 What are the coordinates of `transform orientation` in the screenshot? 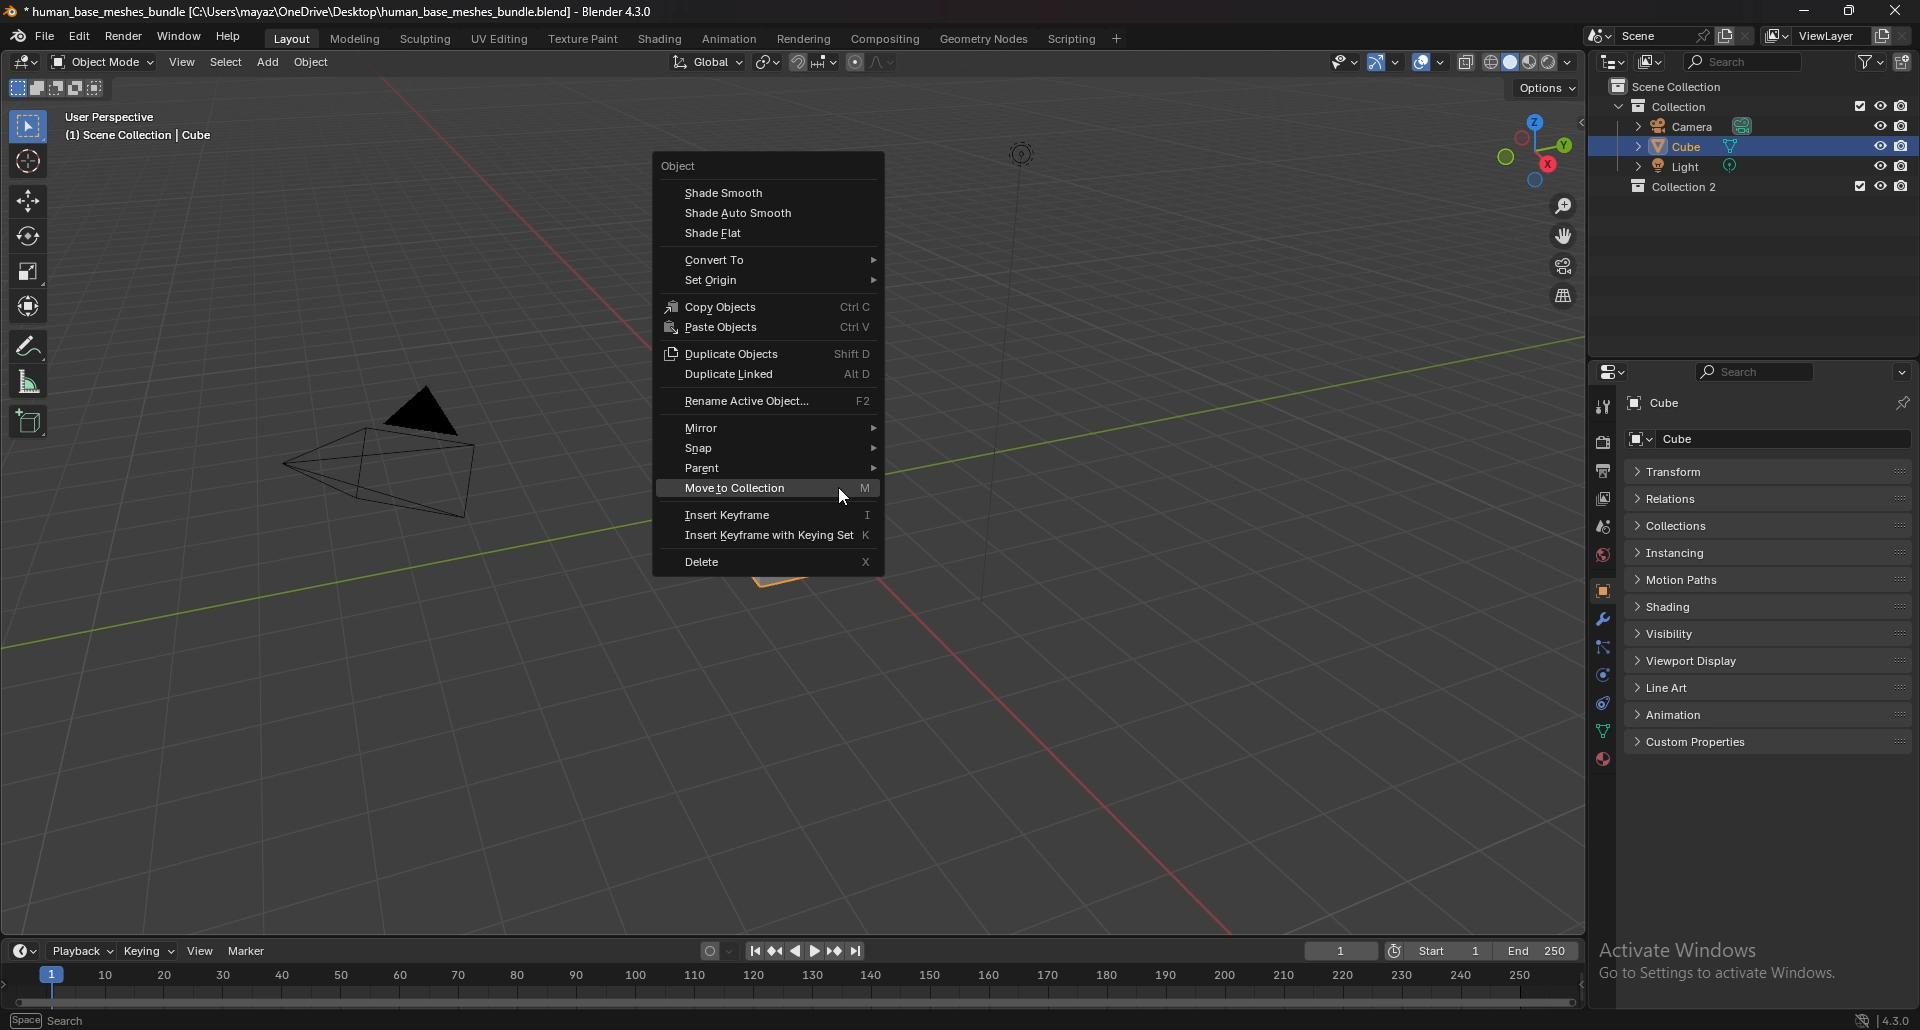 It's located at (709, 62).